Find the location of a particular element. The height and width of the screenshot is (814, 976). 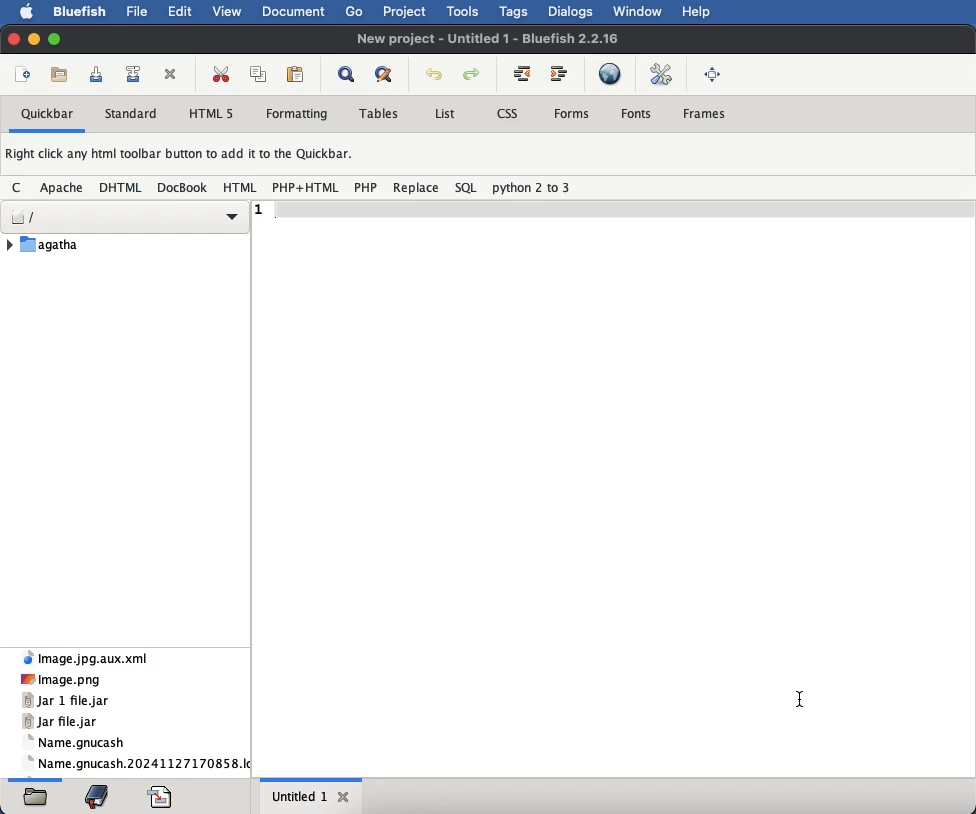

docbook is located at coordinates (183, 190).